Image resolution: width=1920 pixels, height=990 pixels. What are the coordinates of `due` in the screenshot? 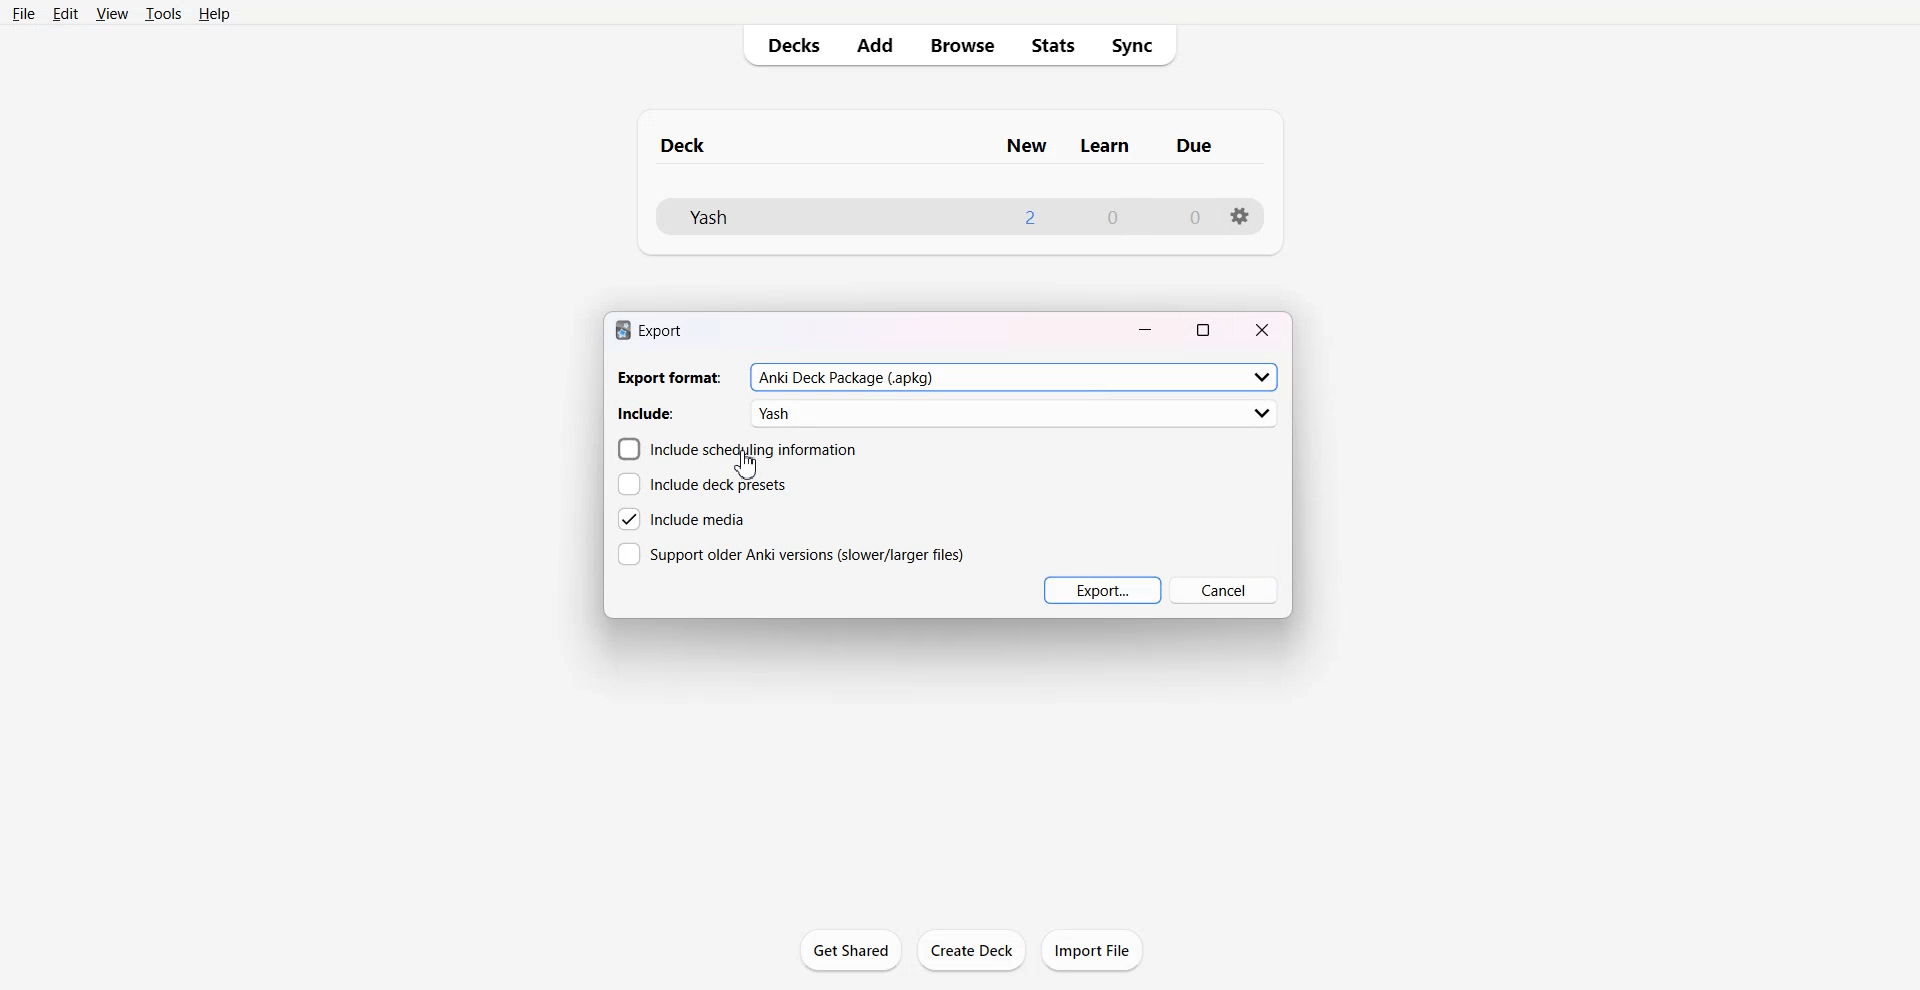 It's located at (1196, 146).